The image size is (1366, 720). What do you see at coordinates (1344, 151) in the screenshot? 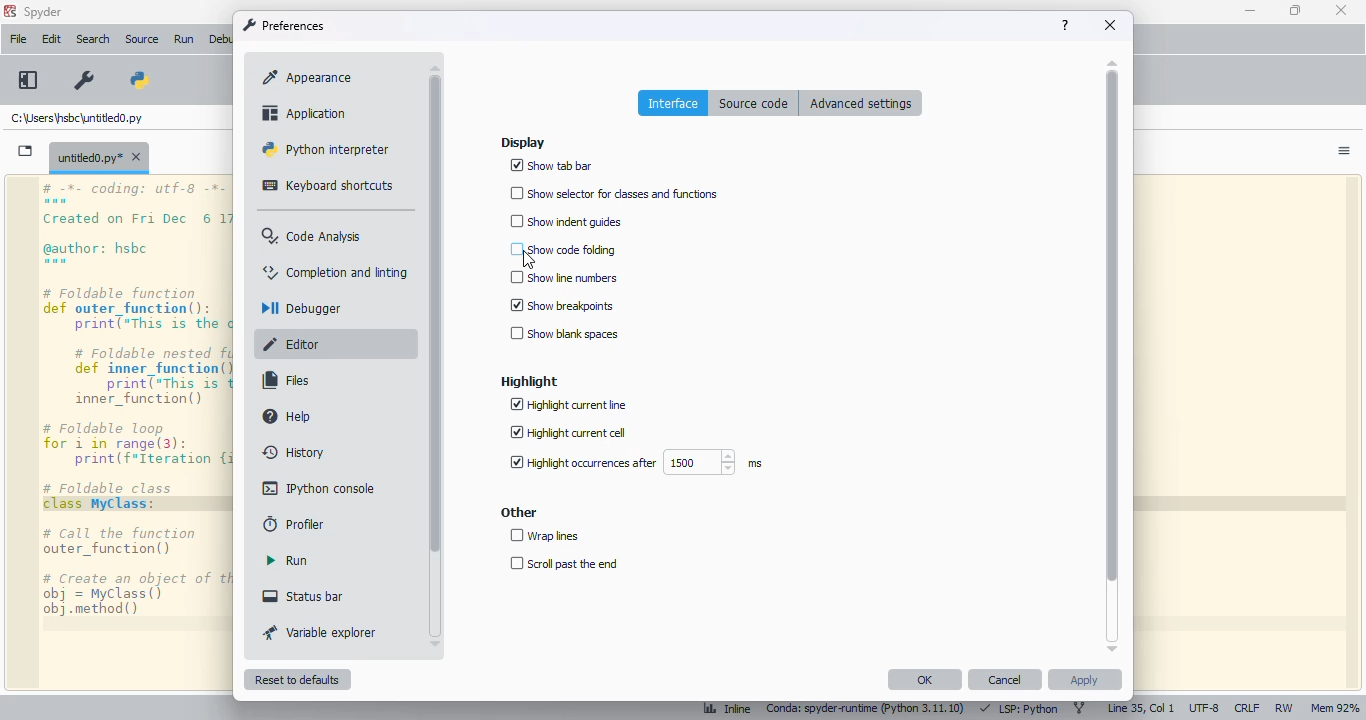
I see `options` at bounding box center [1344, 151].